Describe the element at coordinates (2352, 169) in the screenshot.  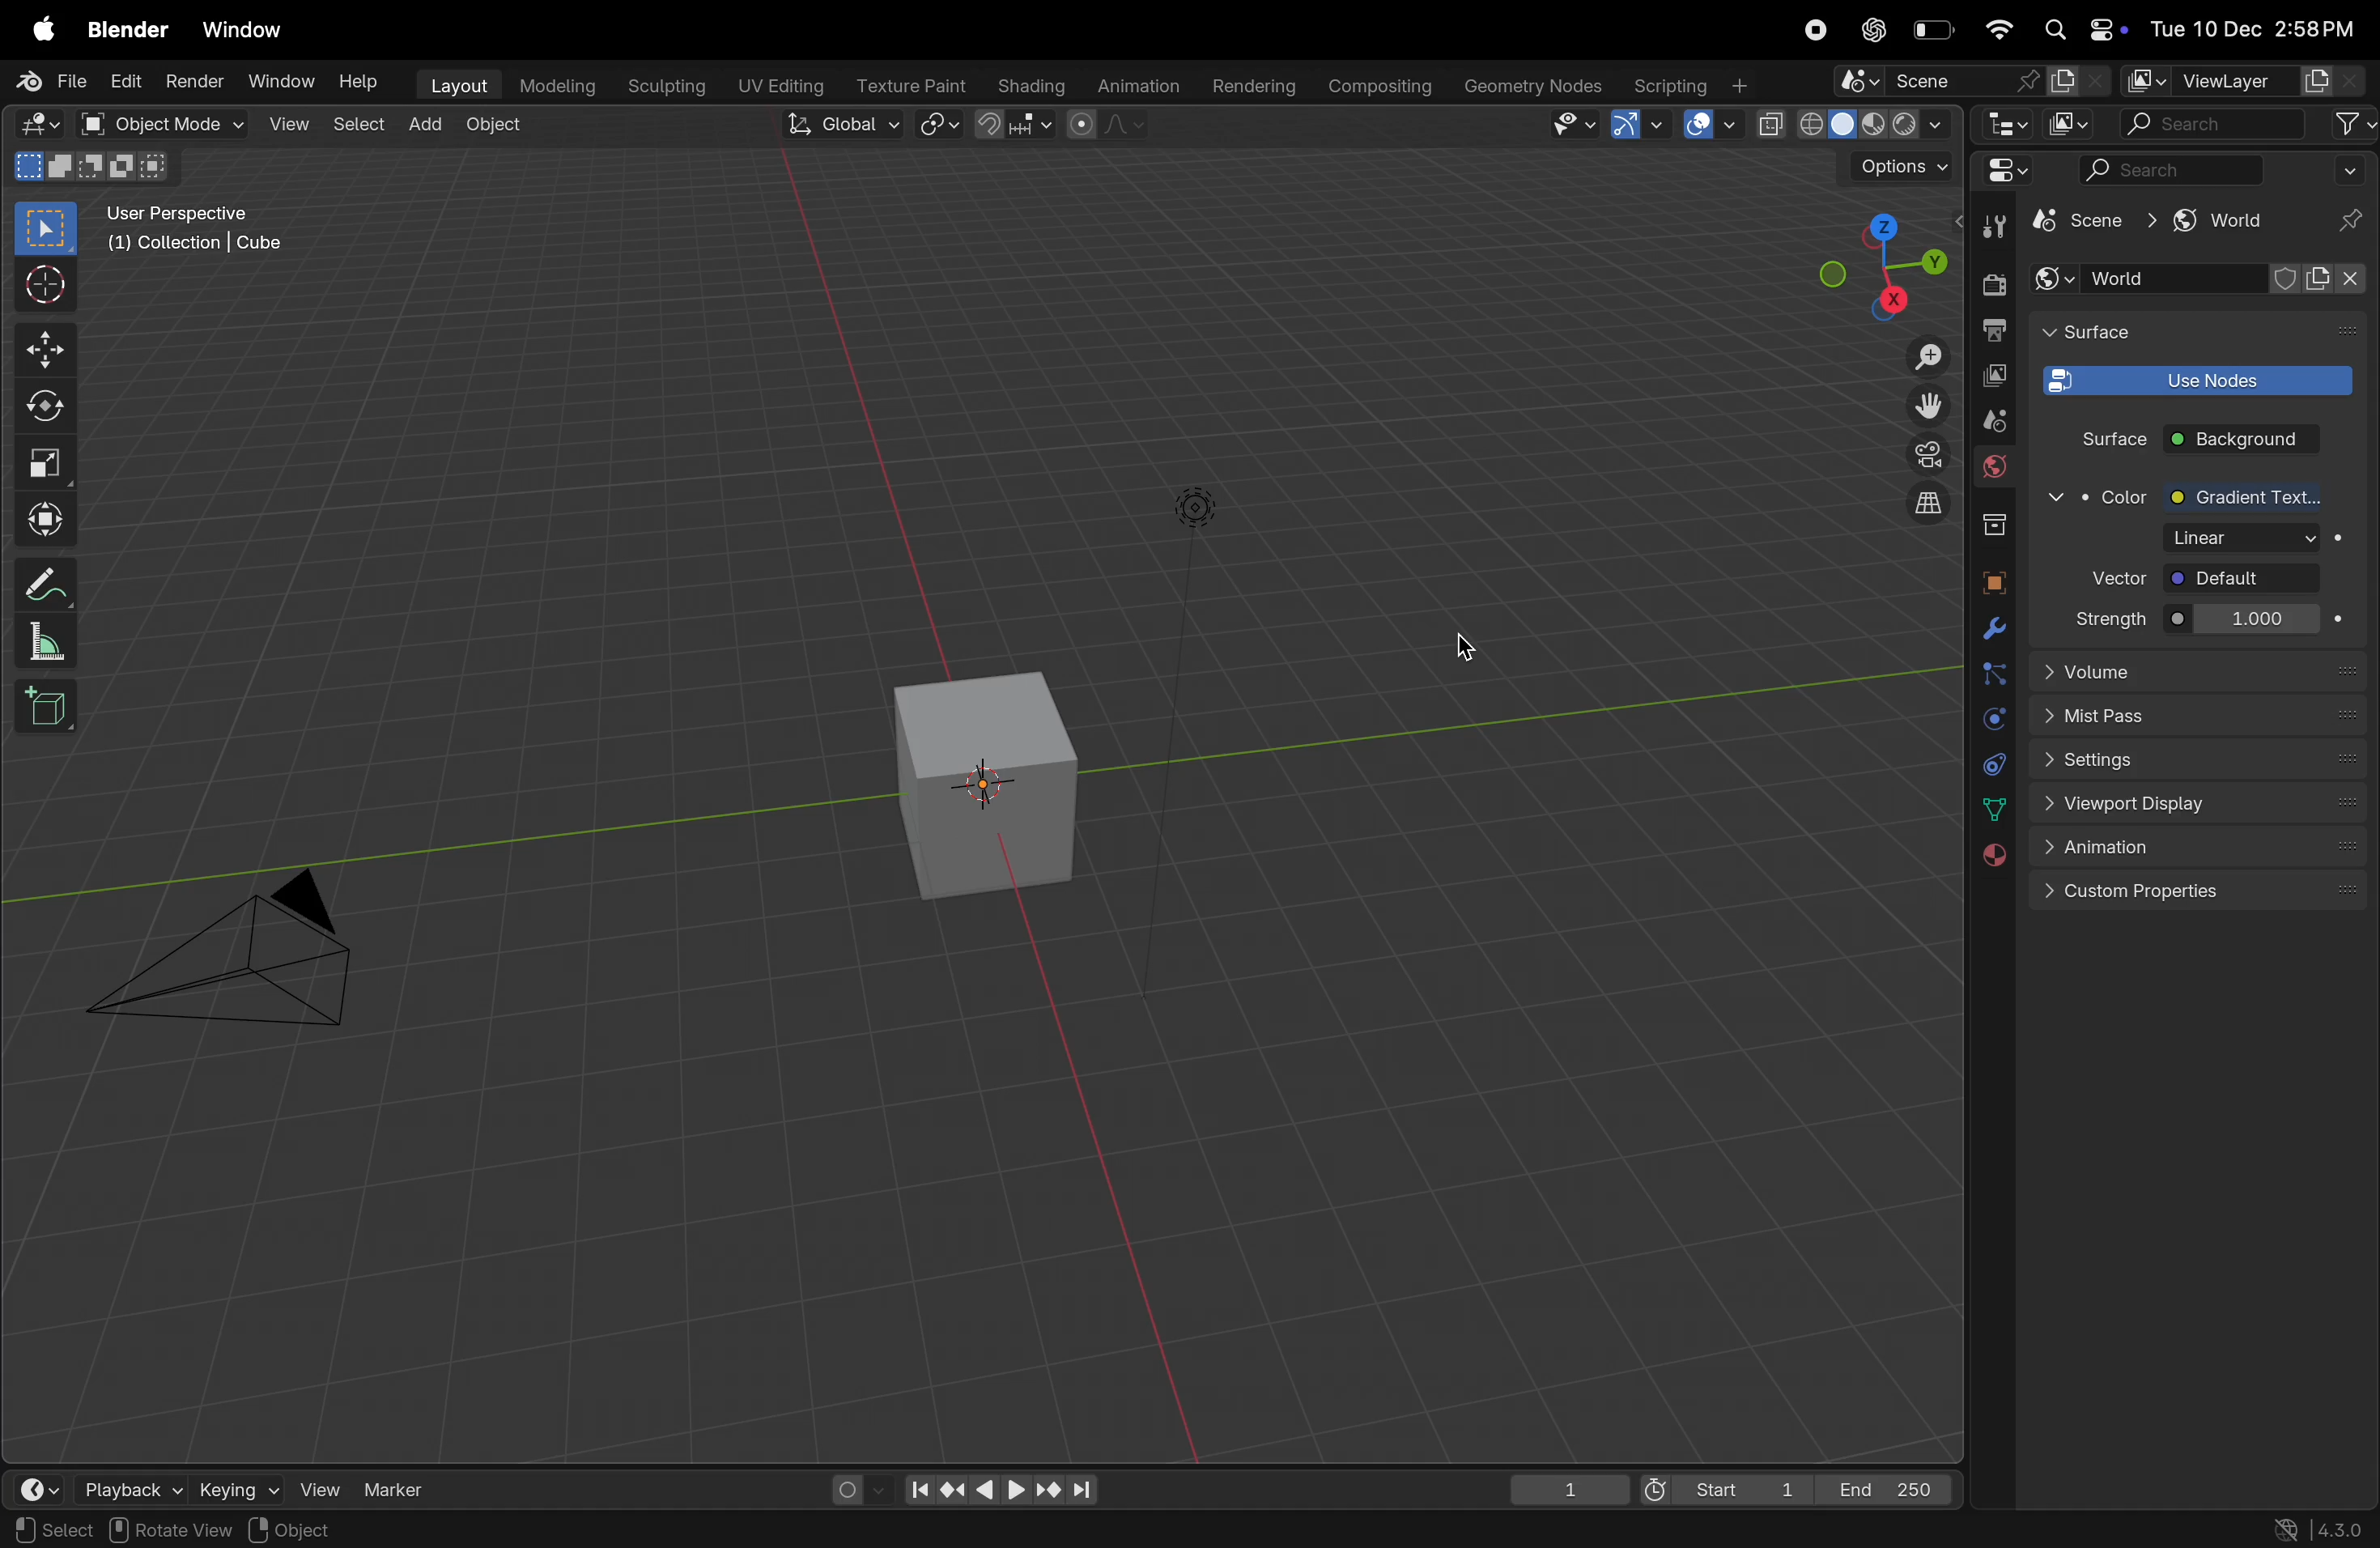
I see `Filter` at that location.